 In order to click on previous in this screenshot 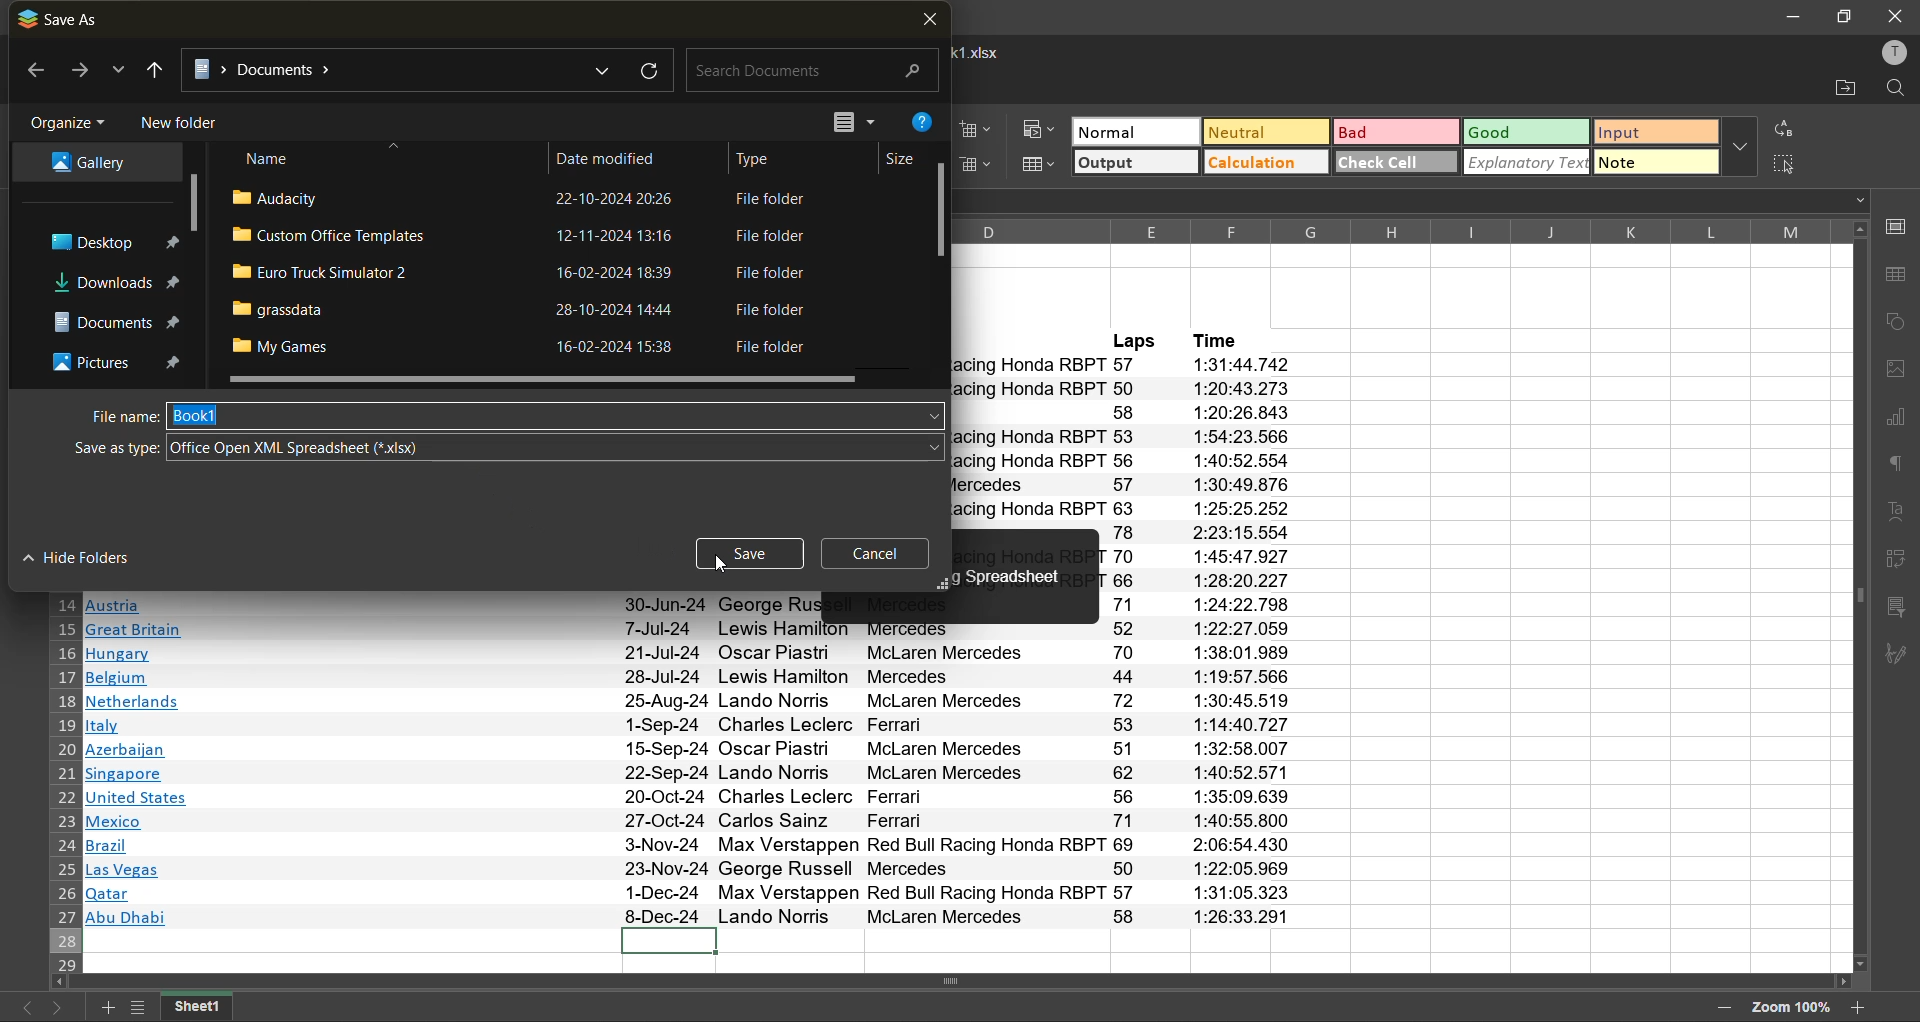, I will do `click(22, 1008)`.